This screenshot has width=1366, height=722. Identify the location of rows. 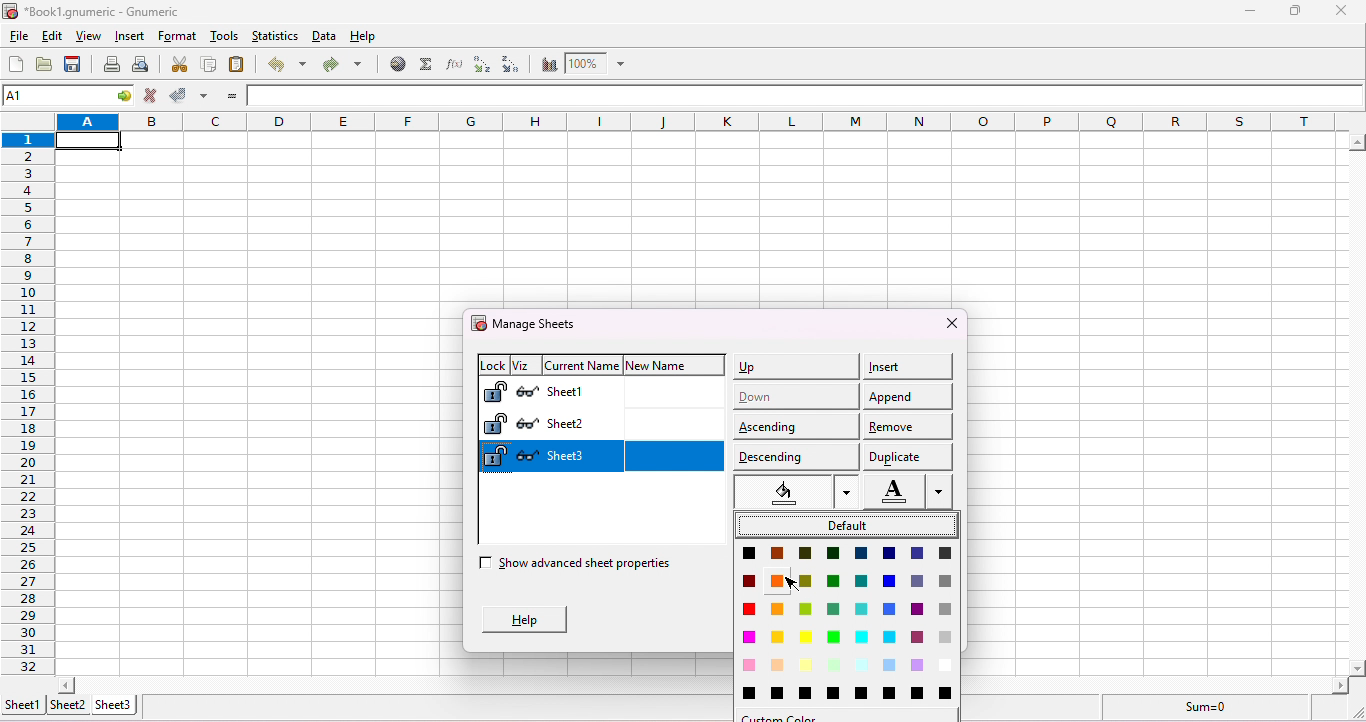
(29, 392).